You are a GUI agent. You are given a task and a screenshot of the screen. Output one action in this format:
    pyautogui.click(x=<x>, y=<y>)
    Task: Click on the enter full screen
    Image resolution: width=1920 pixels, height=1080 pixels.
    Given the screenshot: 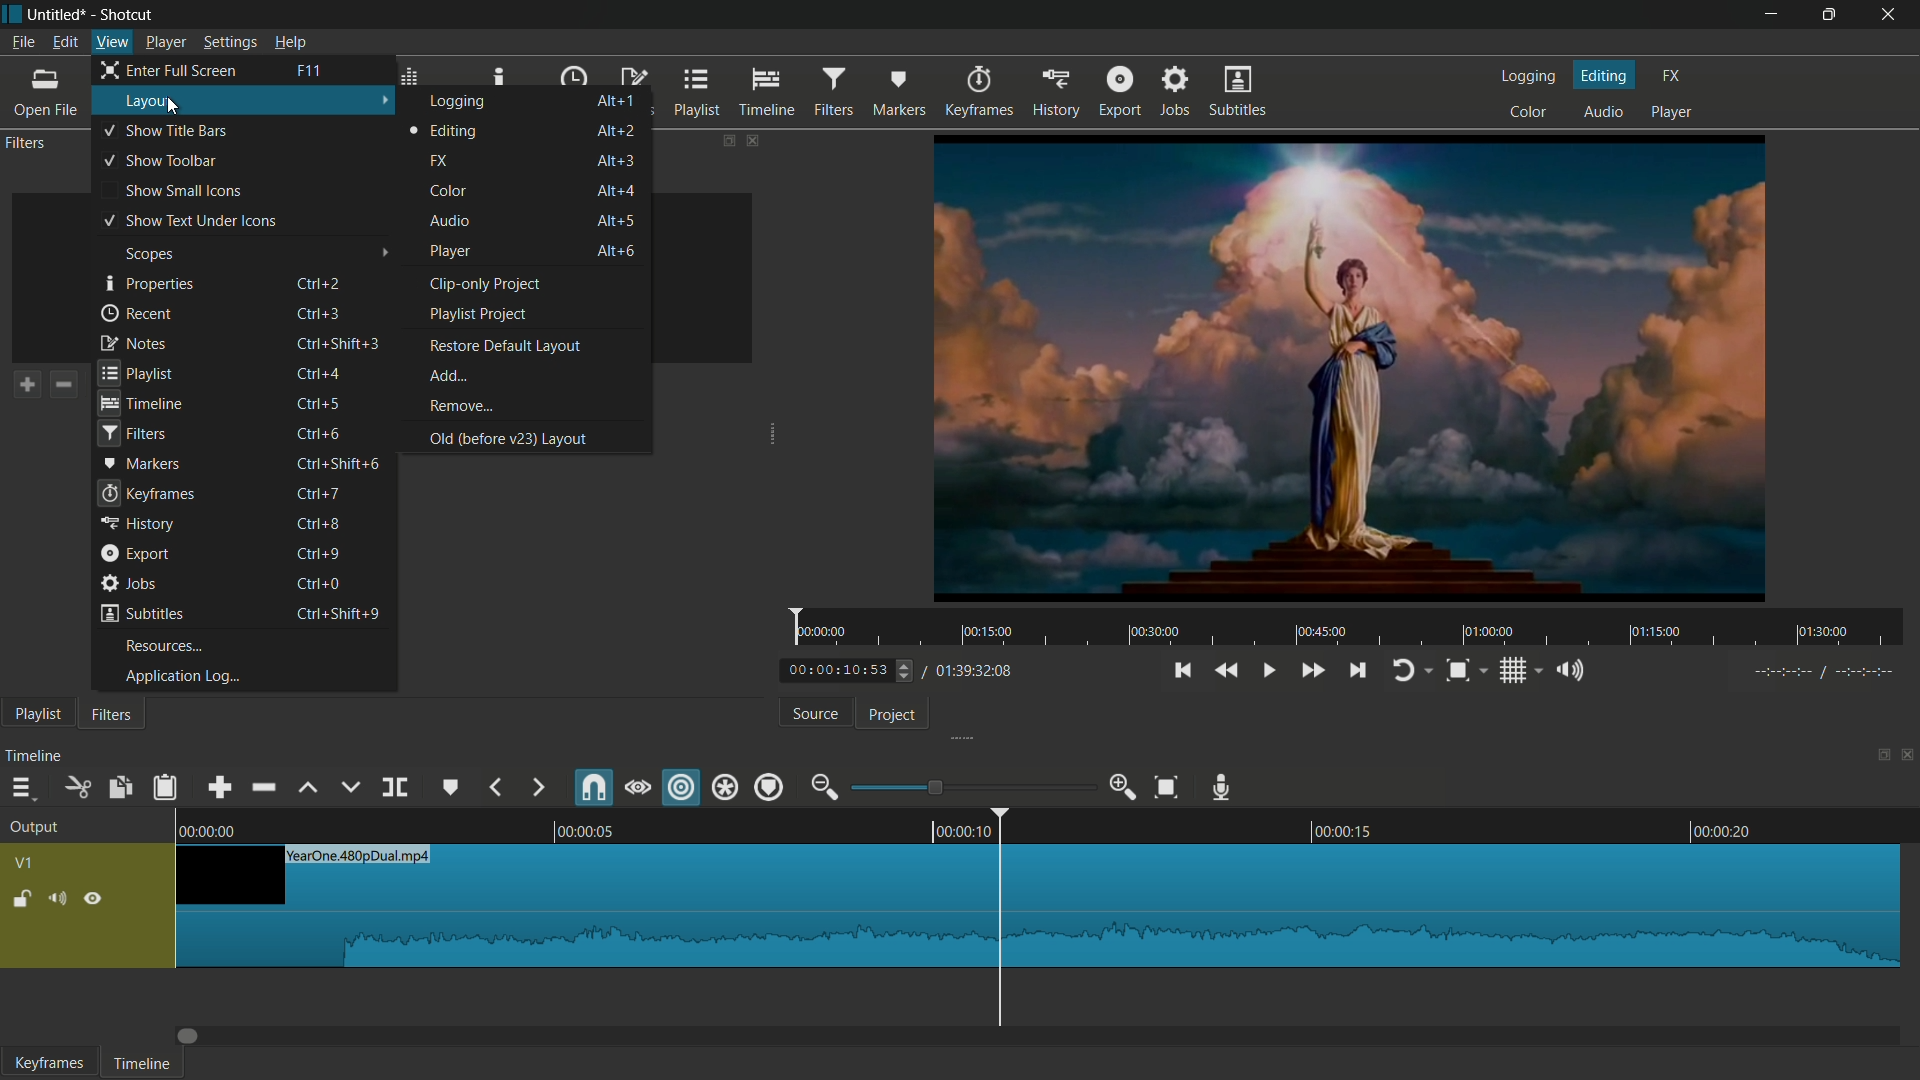 What is the action you would take?
    pyautogui.click(x=172, y=69)
    